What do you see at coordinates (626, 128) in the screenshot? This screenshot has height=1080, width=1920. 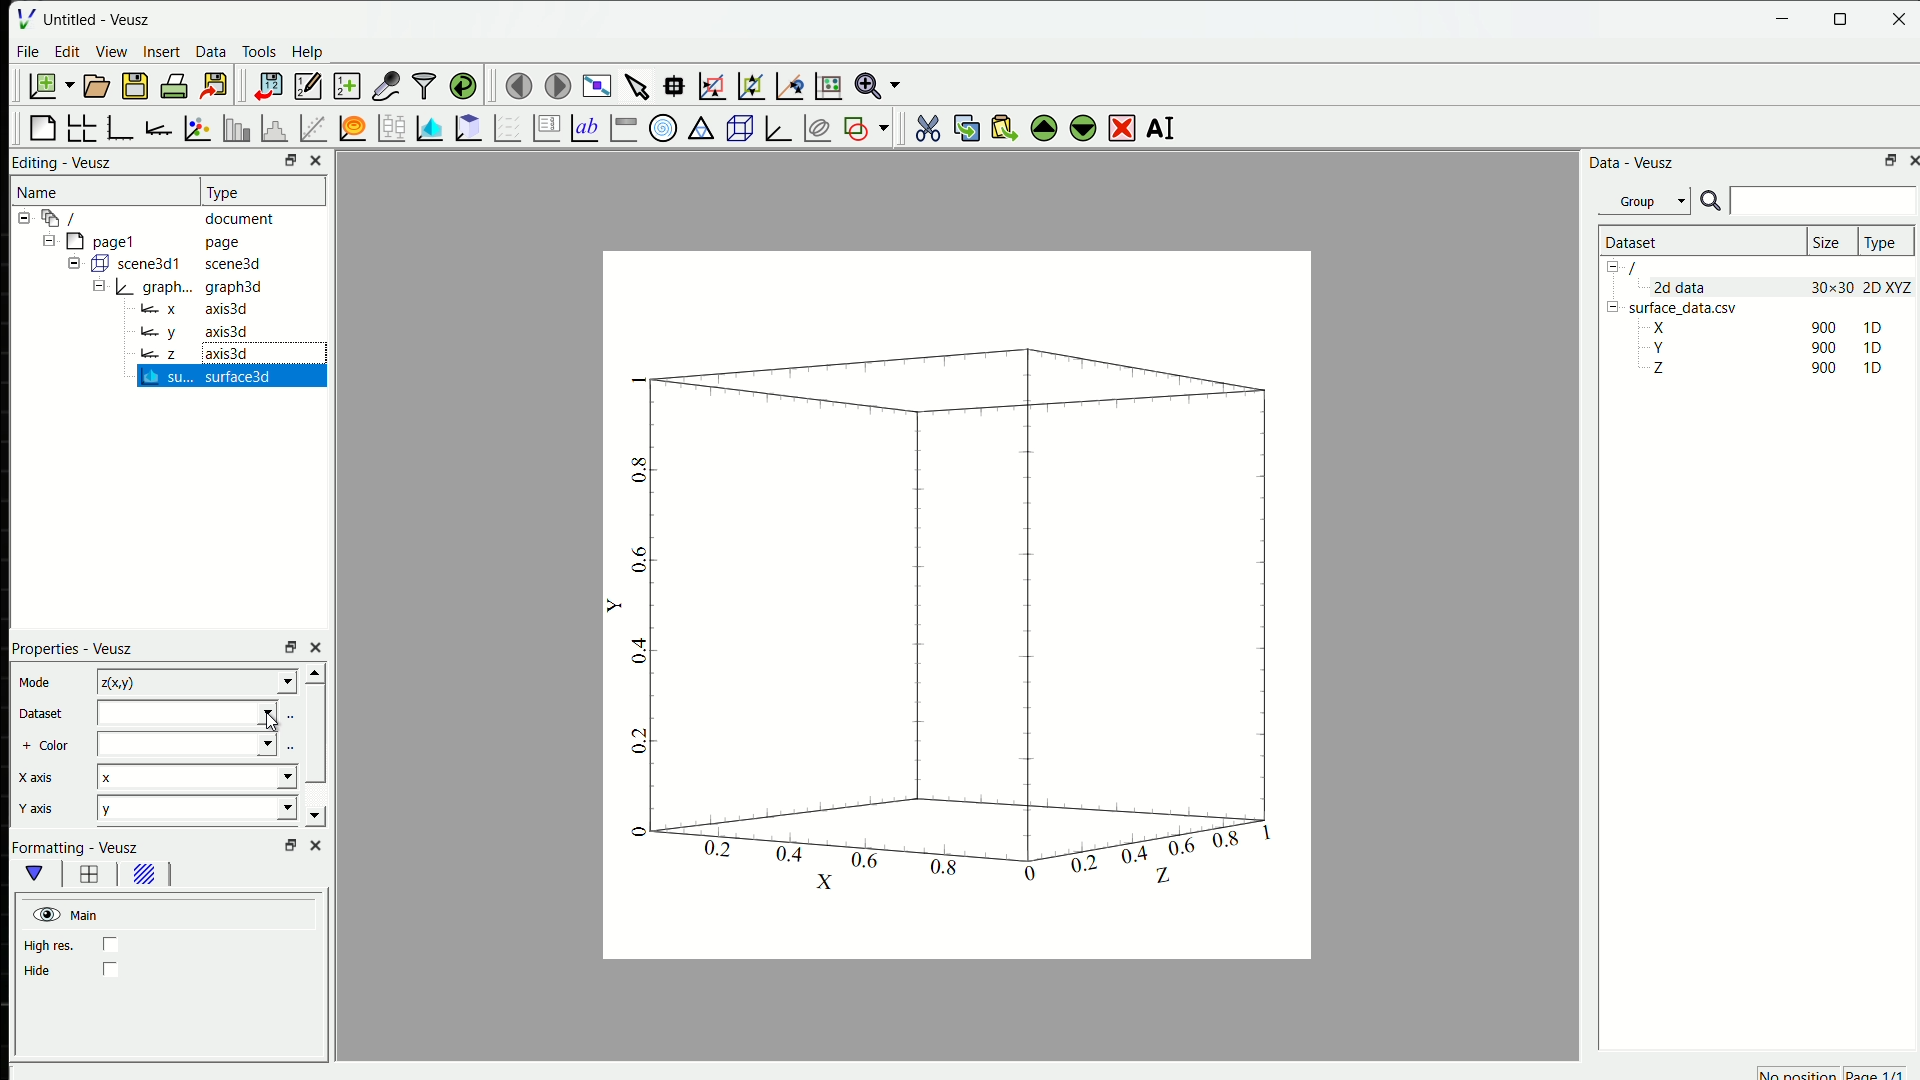 I see `image color bar` at bounding box center [626, 128].